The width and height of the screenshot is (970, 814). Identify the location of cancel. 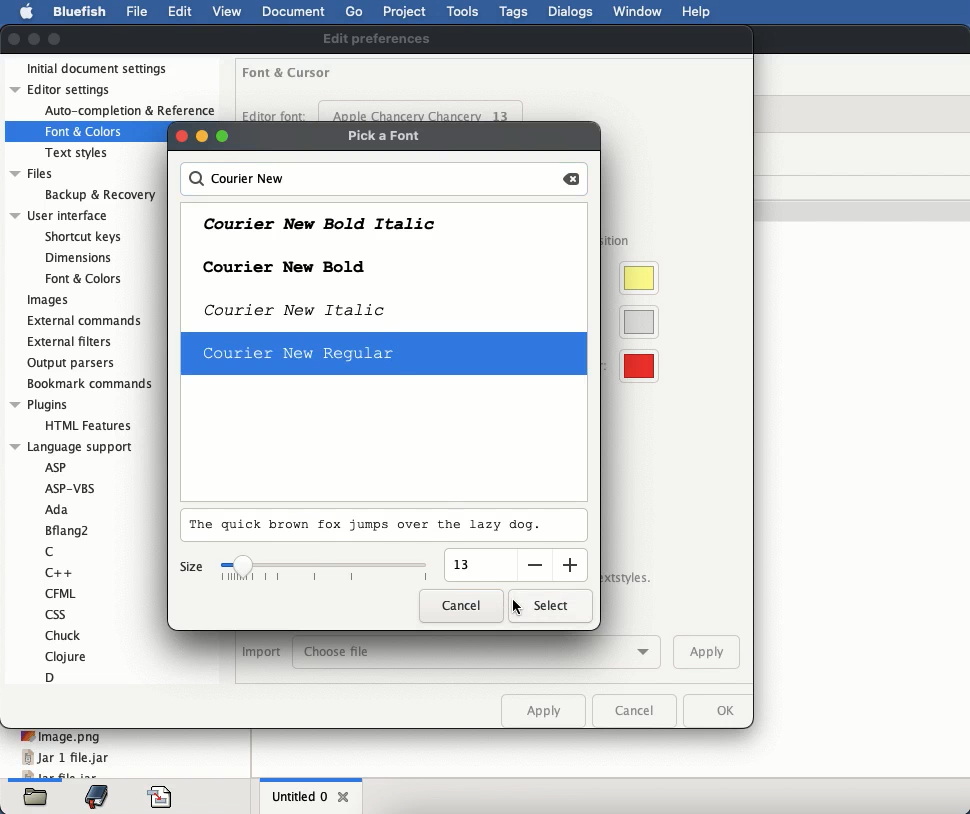
(632, 710).